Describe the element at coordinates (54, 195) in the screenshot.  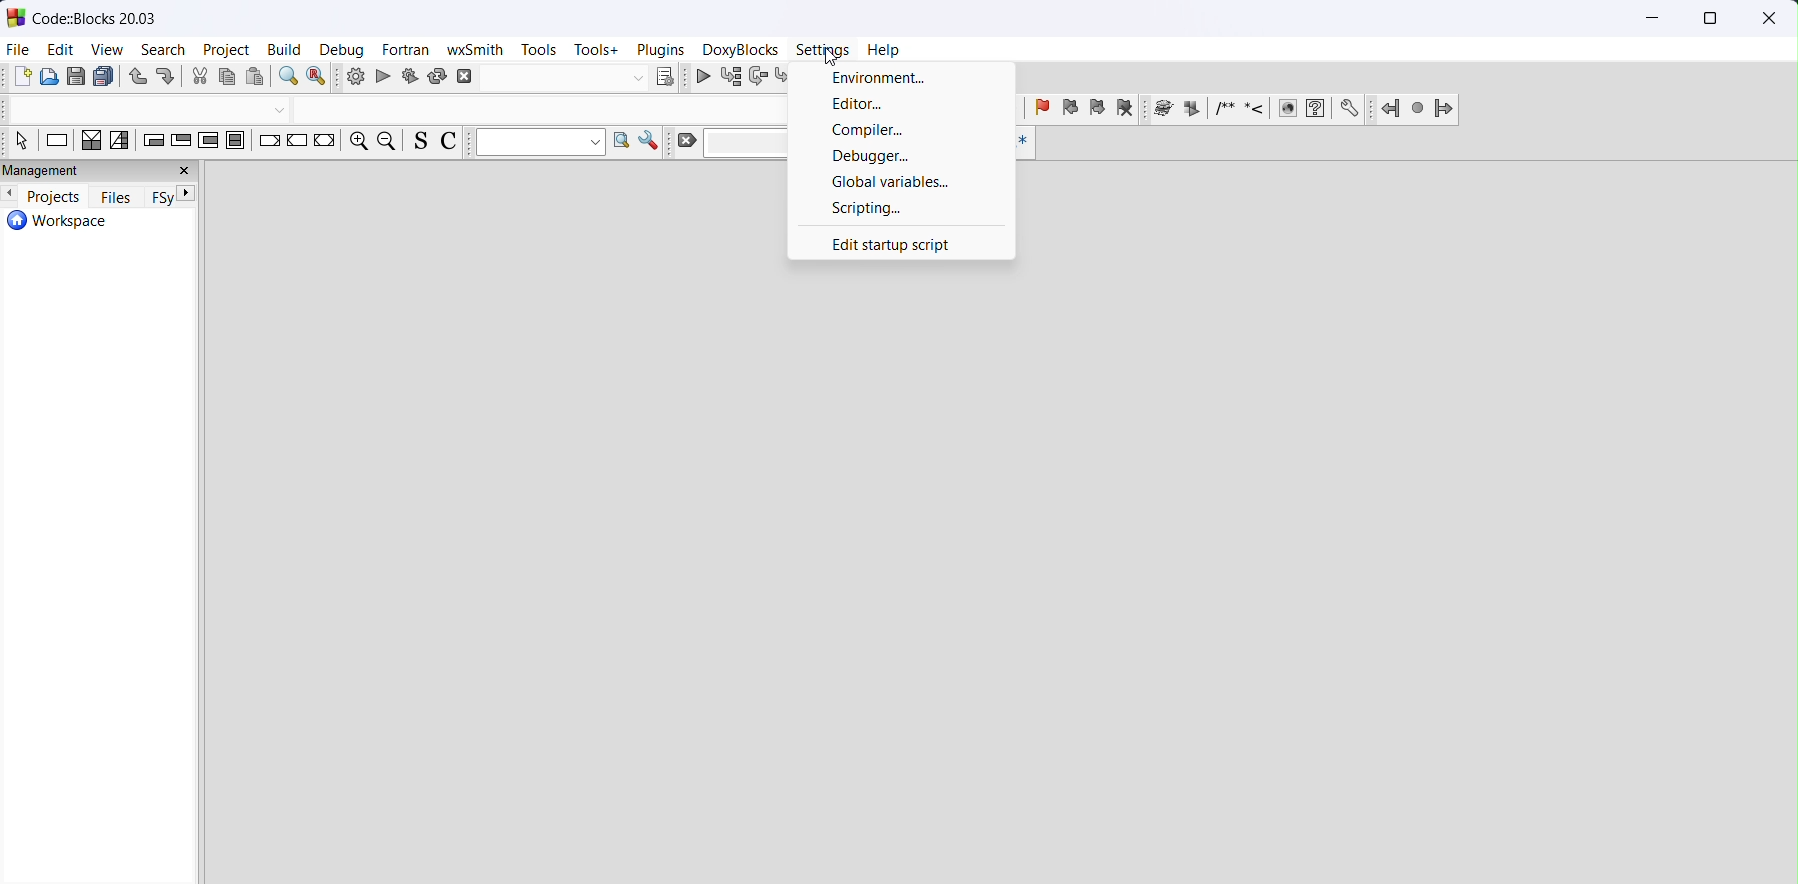
I see `projects` at that location.